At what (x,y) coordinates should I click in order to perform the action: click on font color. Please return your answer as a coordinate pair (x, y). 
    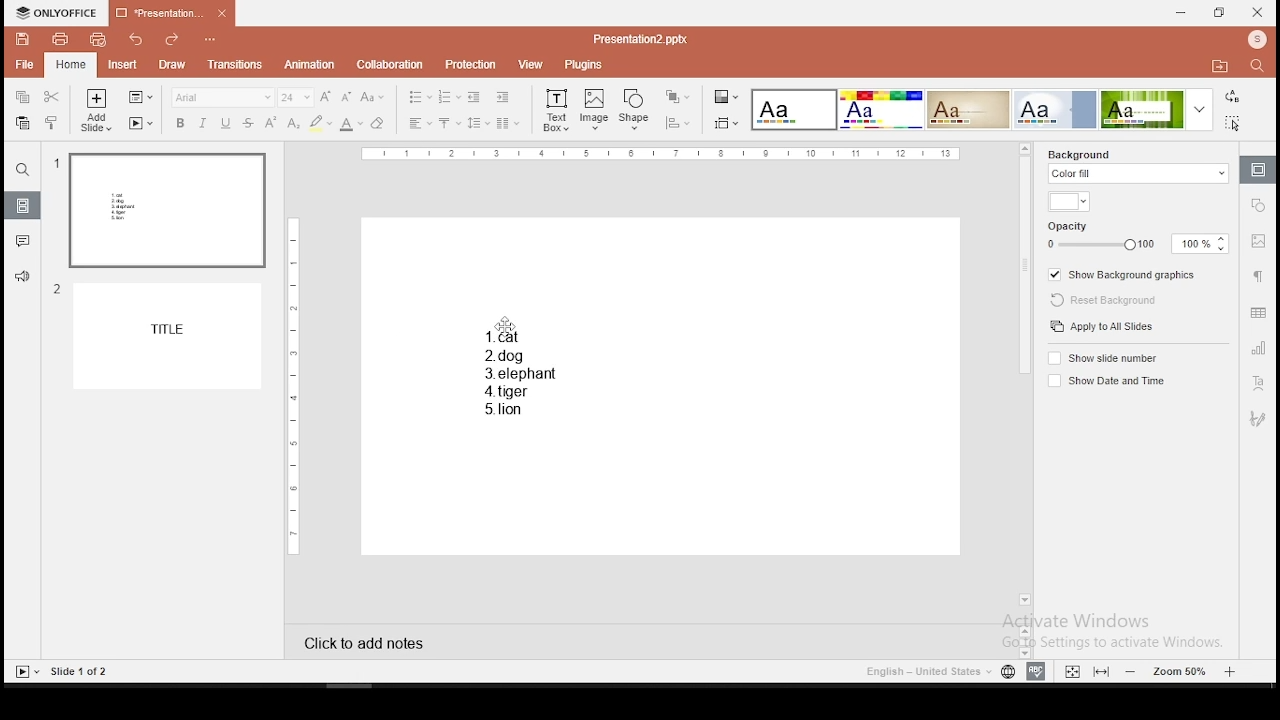
    Looking at the image, I should click on (351, 123).